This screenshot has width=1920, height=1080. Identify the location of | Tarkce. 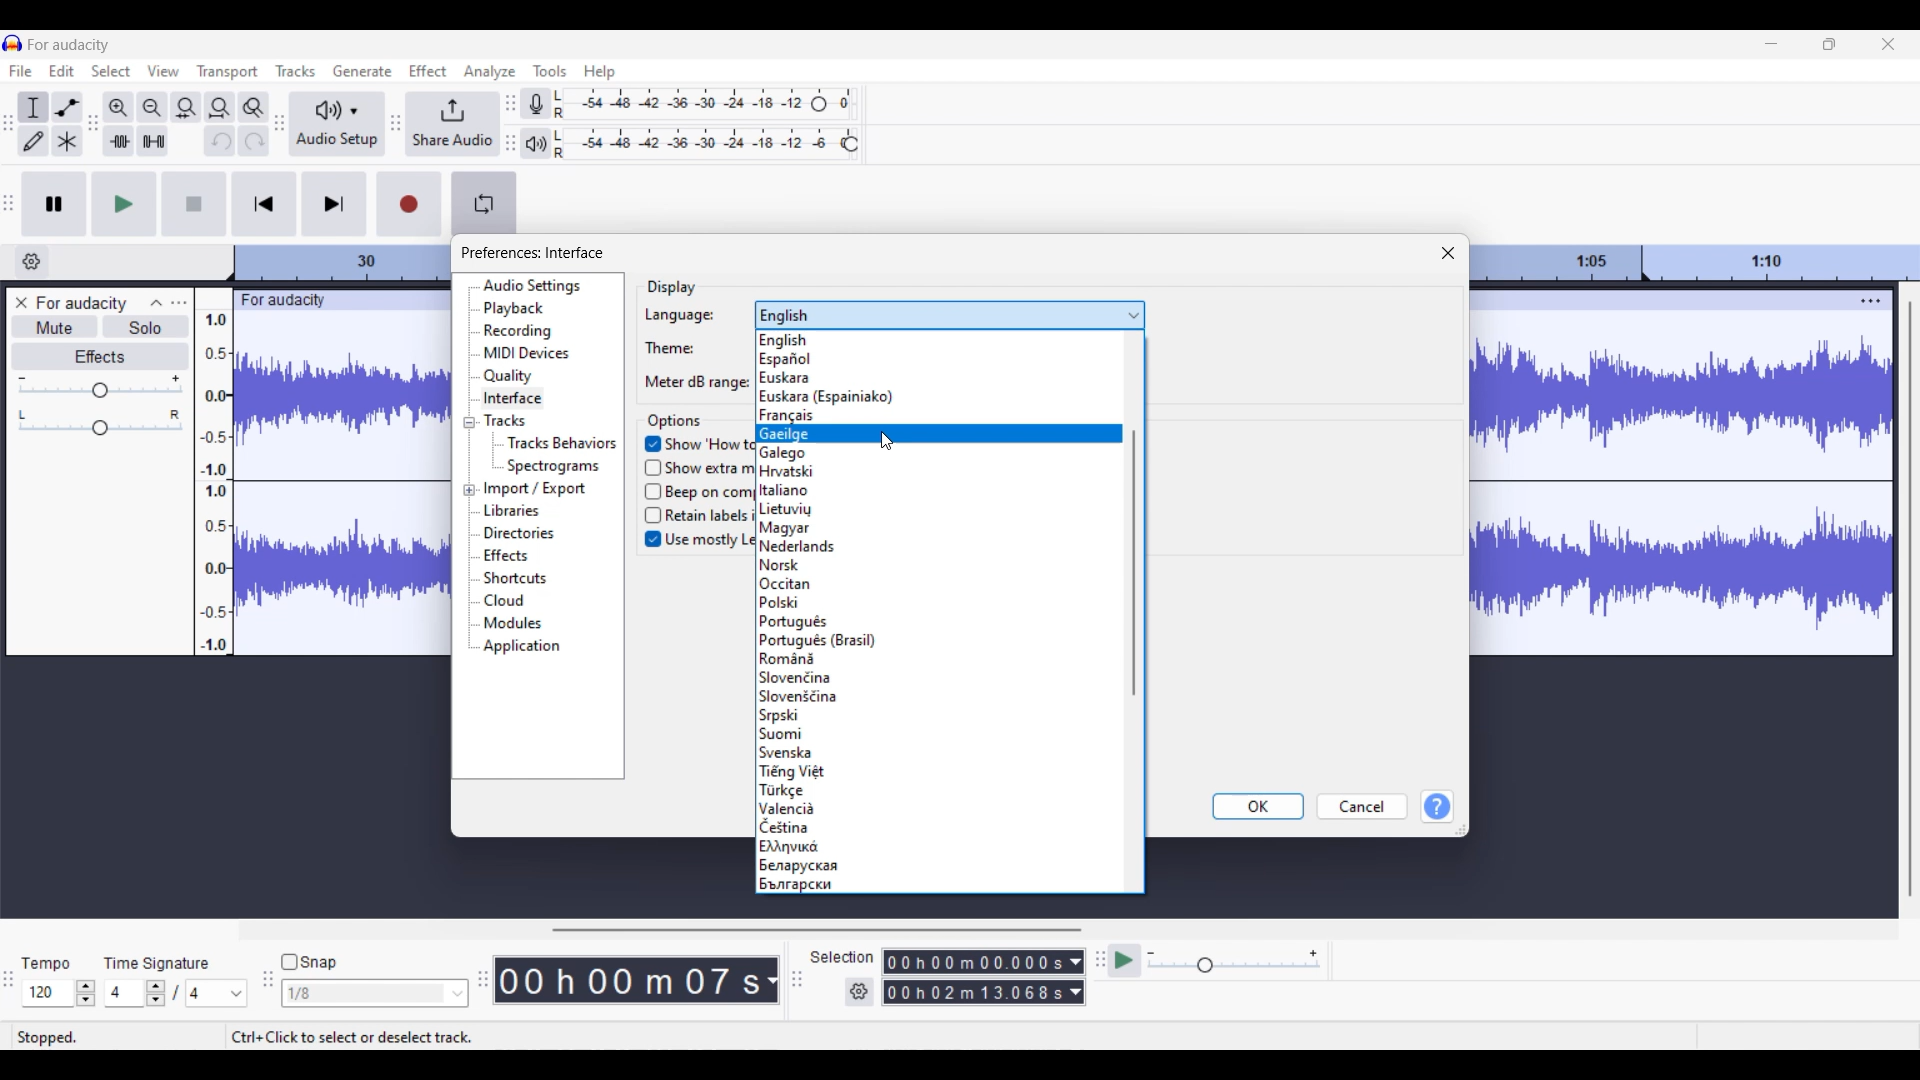
(781, 789).